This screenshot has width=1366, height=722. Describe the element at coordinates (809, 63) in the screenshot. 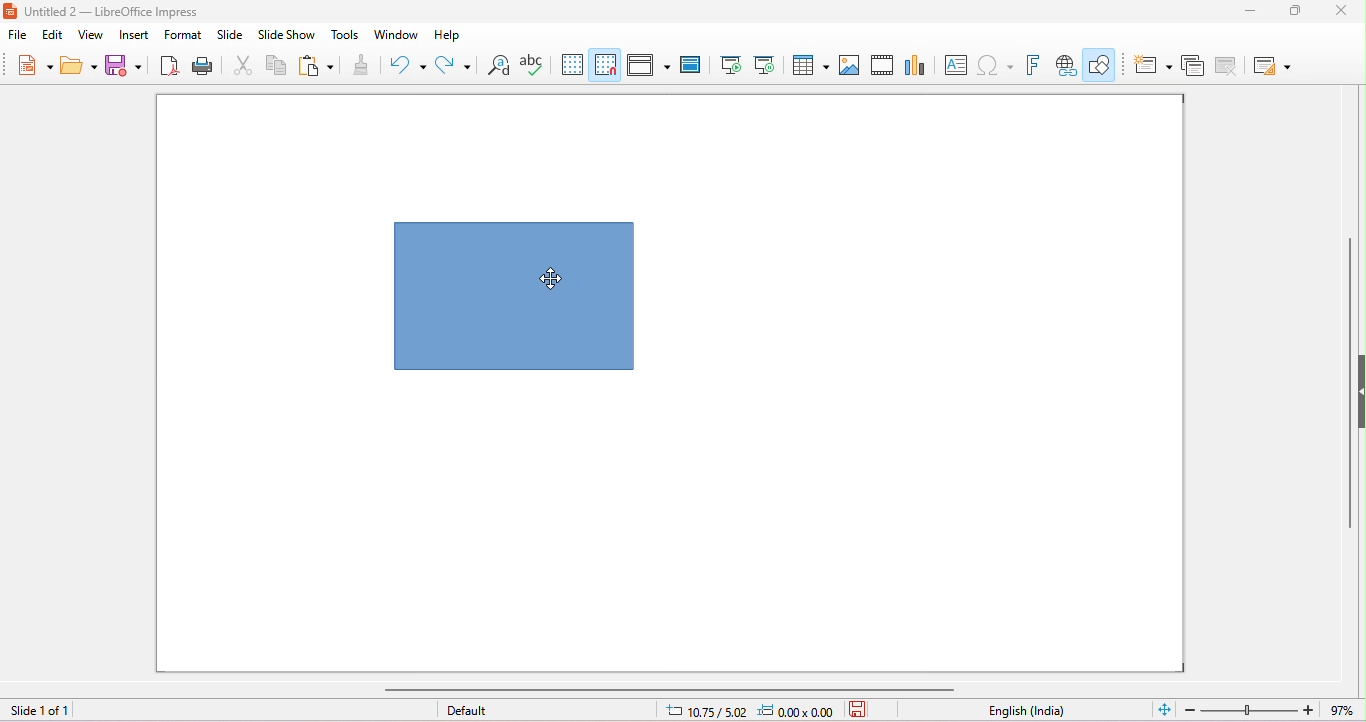

I see `insert table` at that location.